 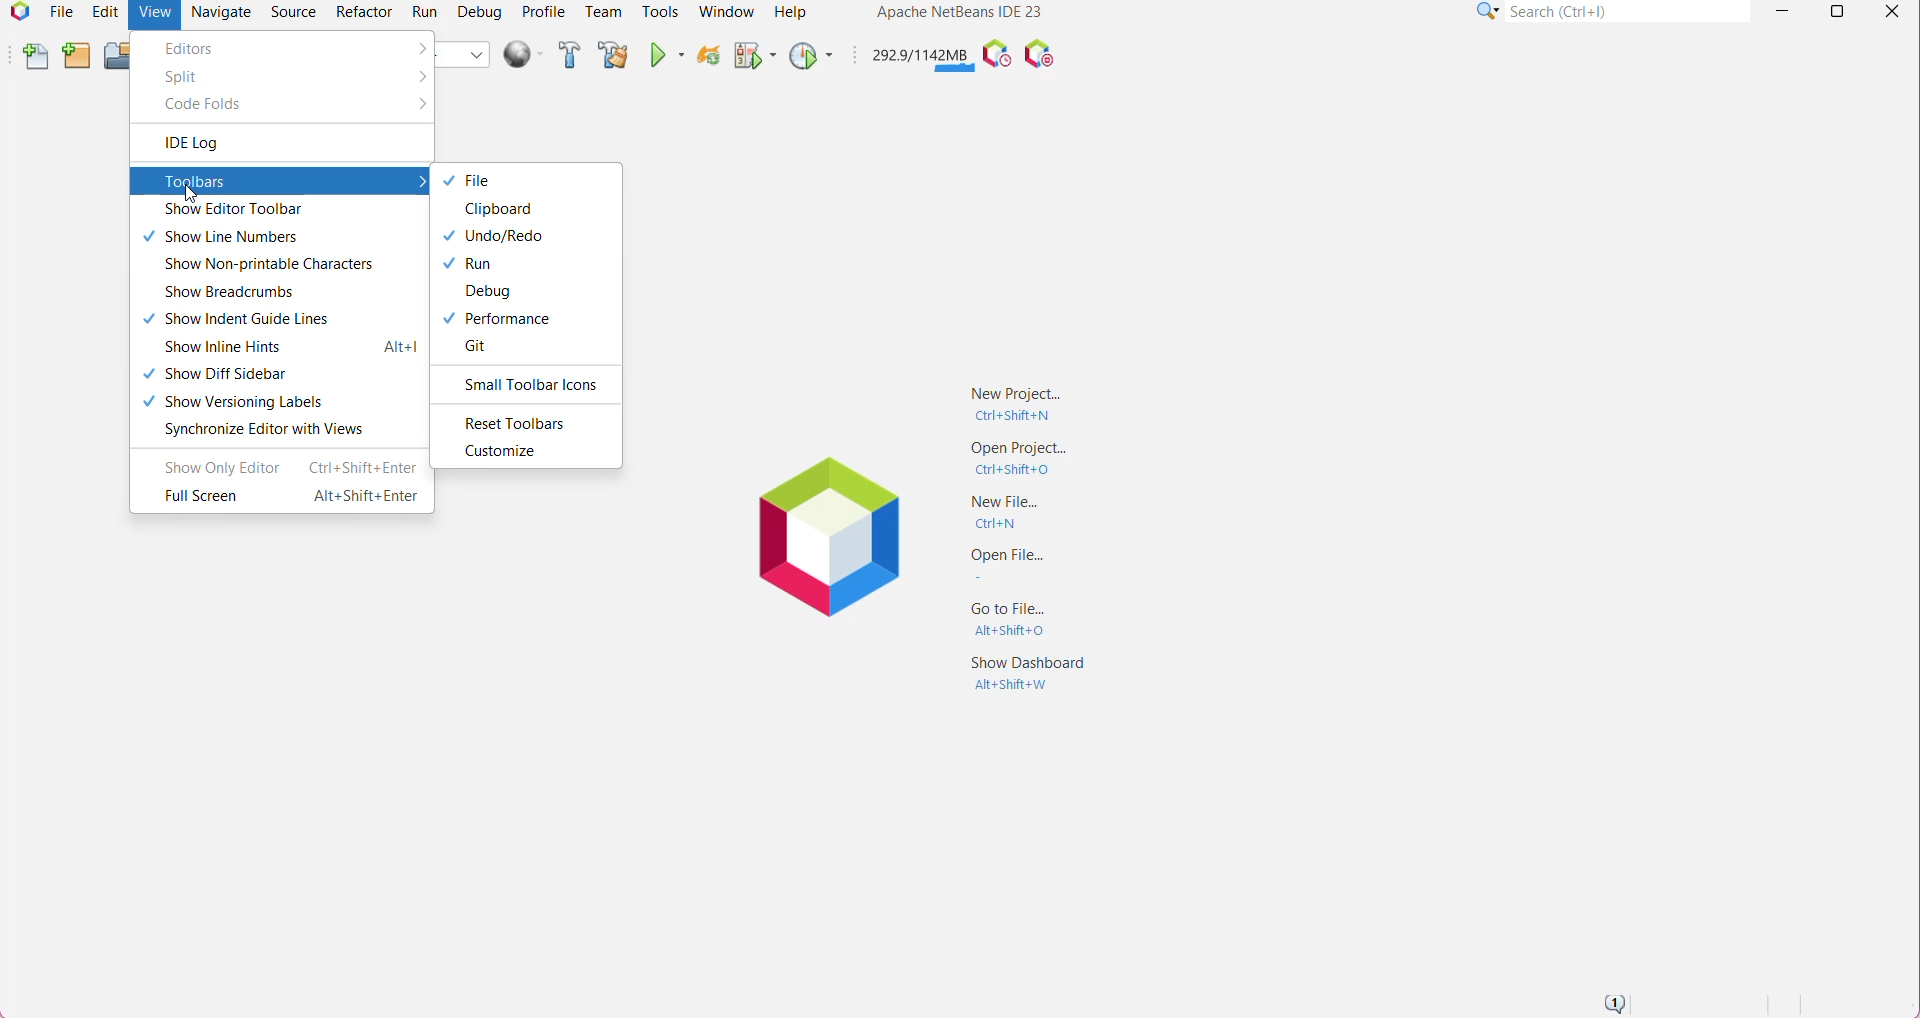 I want to click on Git, so click(x=476, y=348).